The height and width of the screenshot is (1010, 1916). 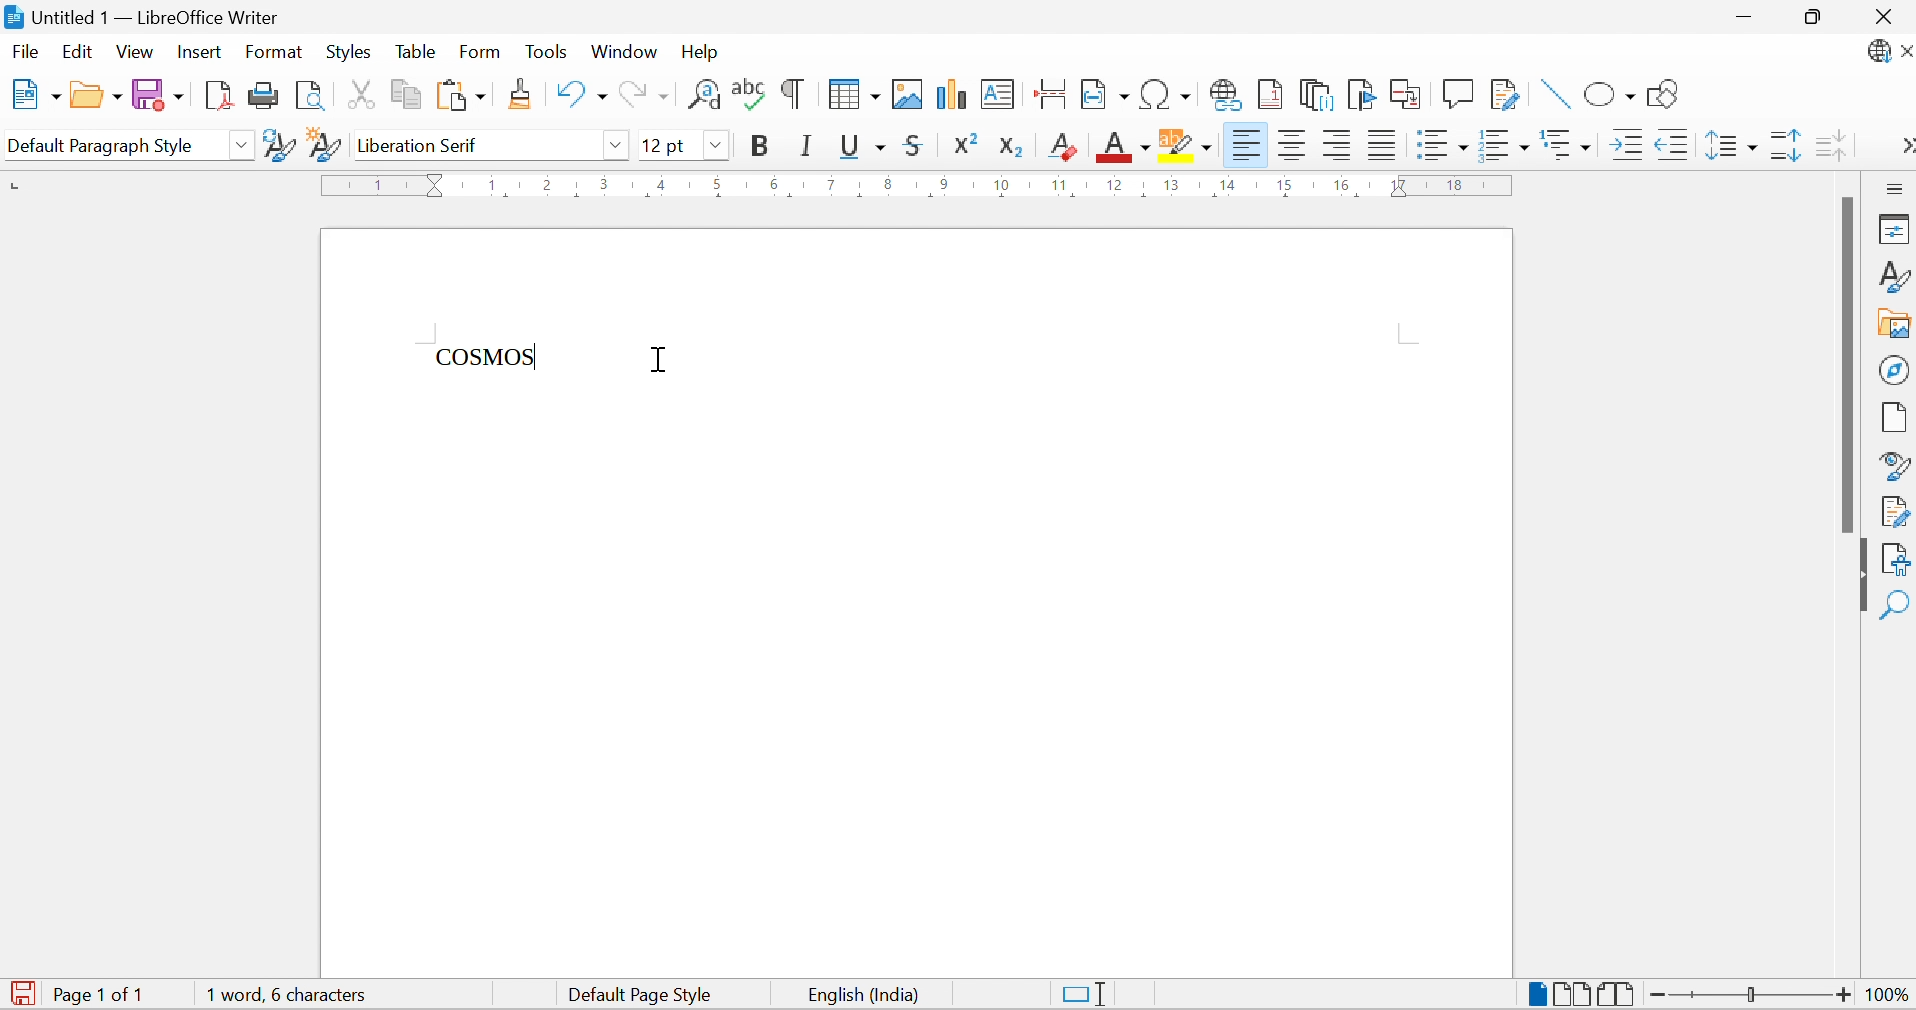 What do you see at coordinates (623, 53) in the screenshot?
I see `Window` at bounding box center [623, 53].